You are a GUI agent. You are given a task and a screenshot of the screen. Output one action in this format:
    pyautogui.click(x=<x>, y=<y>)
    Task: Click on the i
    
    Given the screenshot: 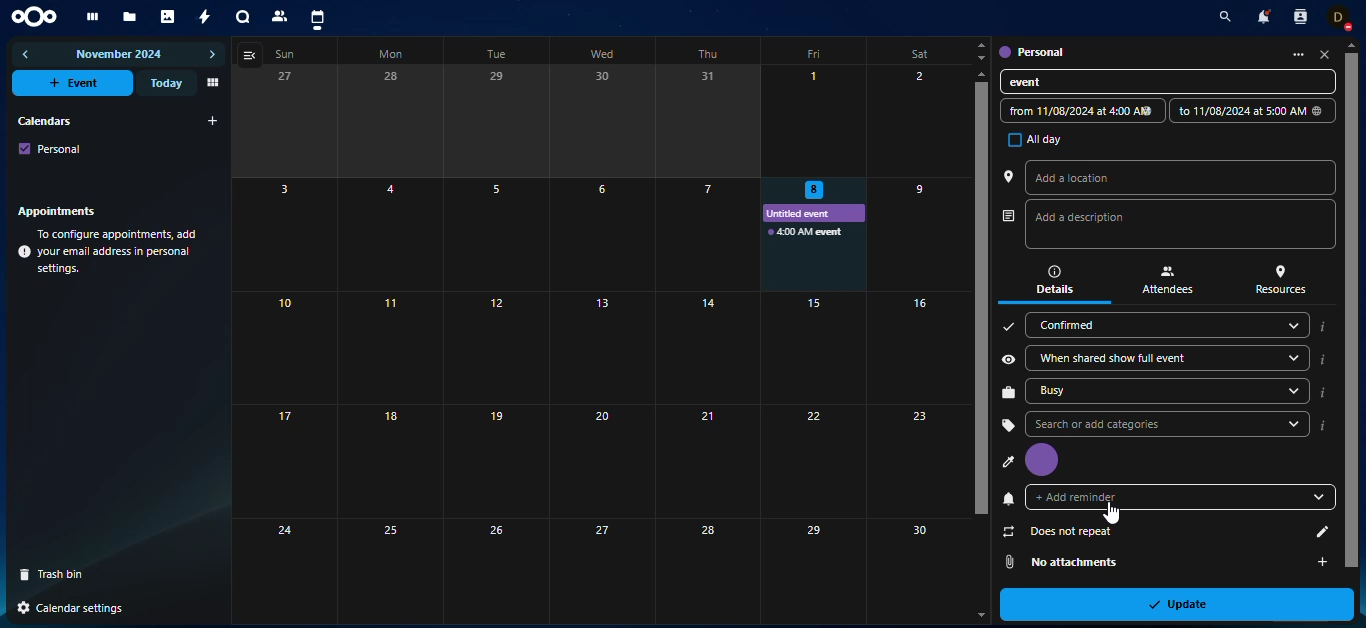 What is the action you would take?
    pyautogui.click(x=1324, y=425)
    